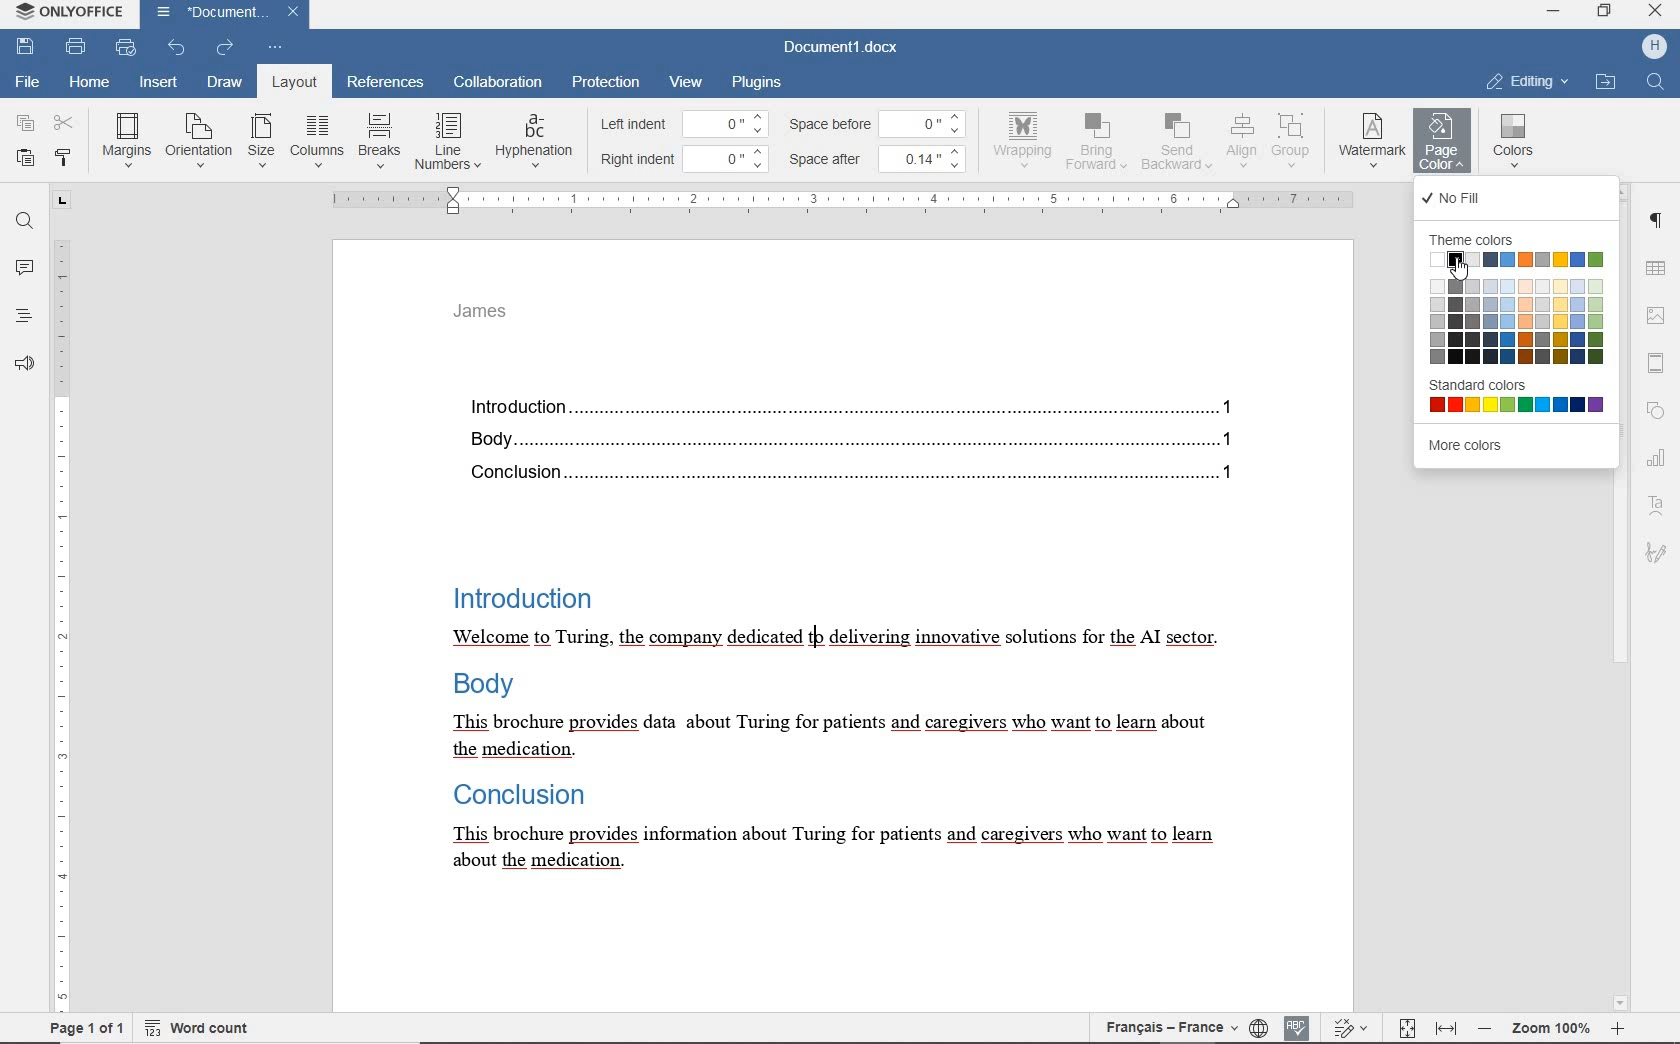 This screenshot has height=1044, width=1680. What do you see at coordinates (29, 83) in the screenshot?
I see `file` at bounding box center [29, 83].